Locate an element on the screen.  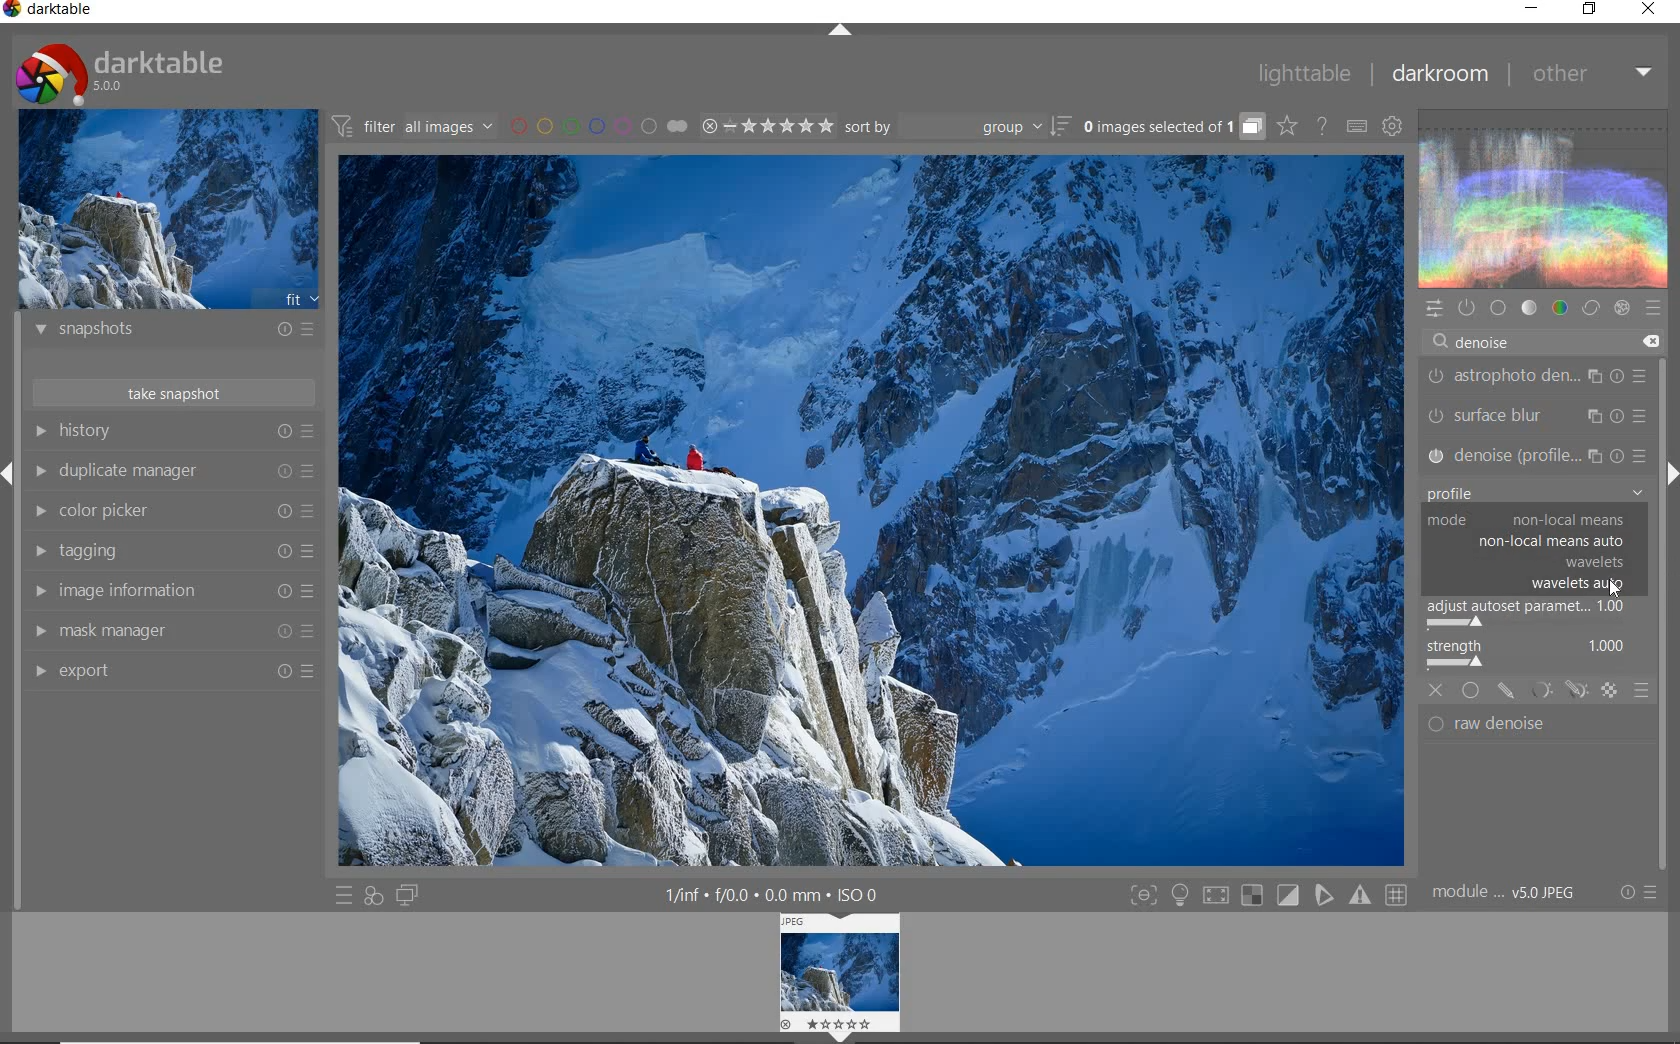
export is located at coordinates (170, 670).